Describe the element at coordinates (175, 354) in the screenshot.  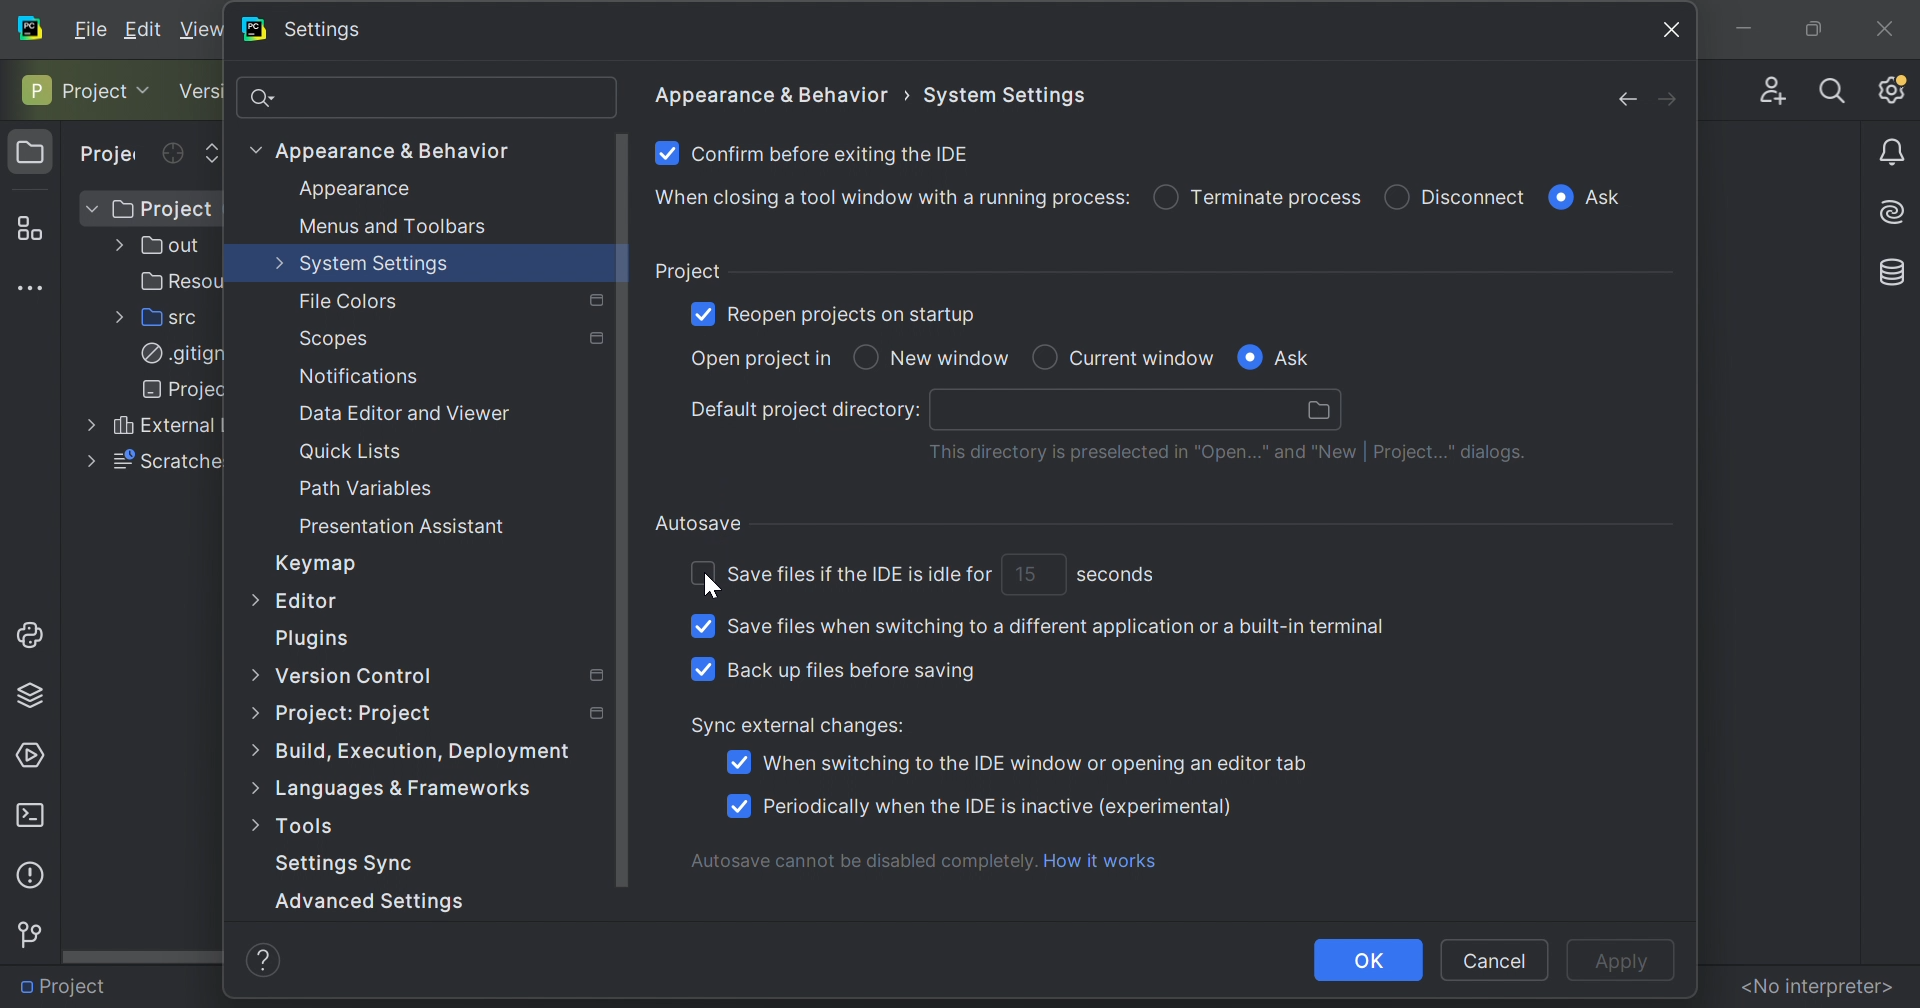
I see `.gitignore` at that location.